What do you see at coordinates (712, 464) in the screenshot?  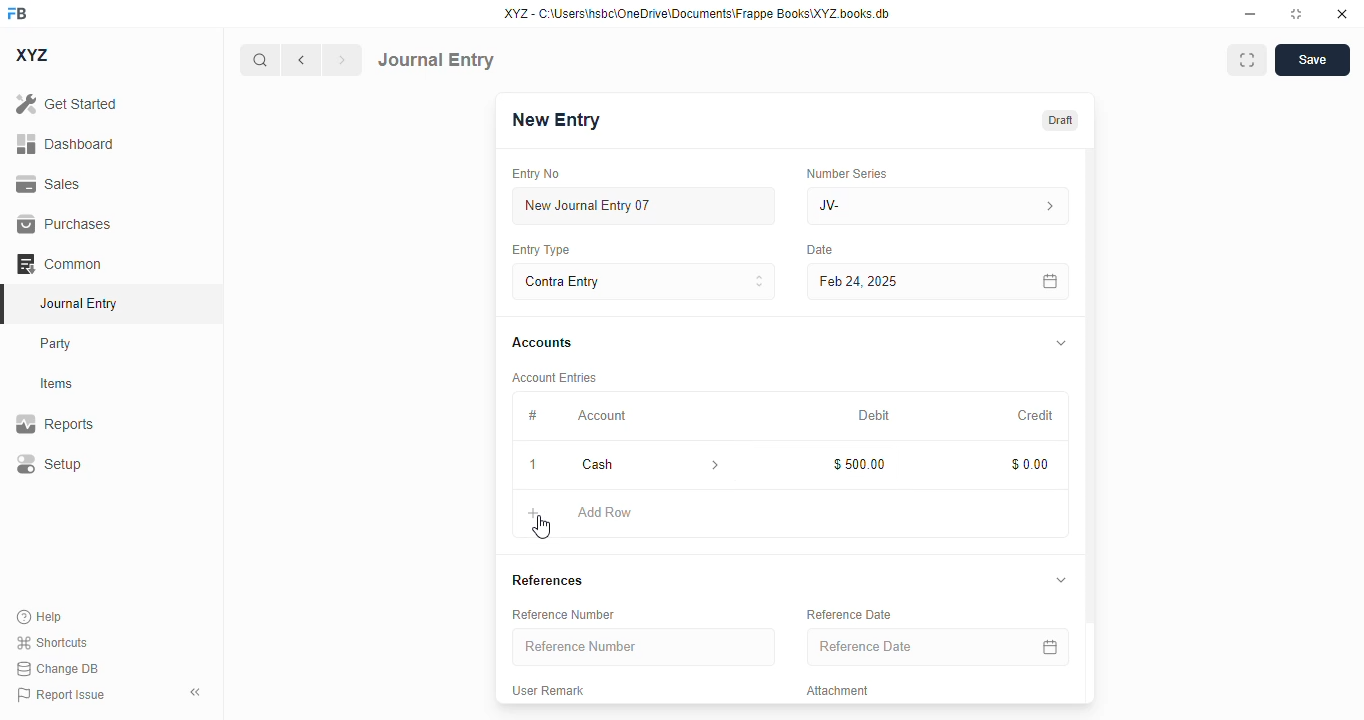 I see `account information` at bounding box center [712, 464].